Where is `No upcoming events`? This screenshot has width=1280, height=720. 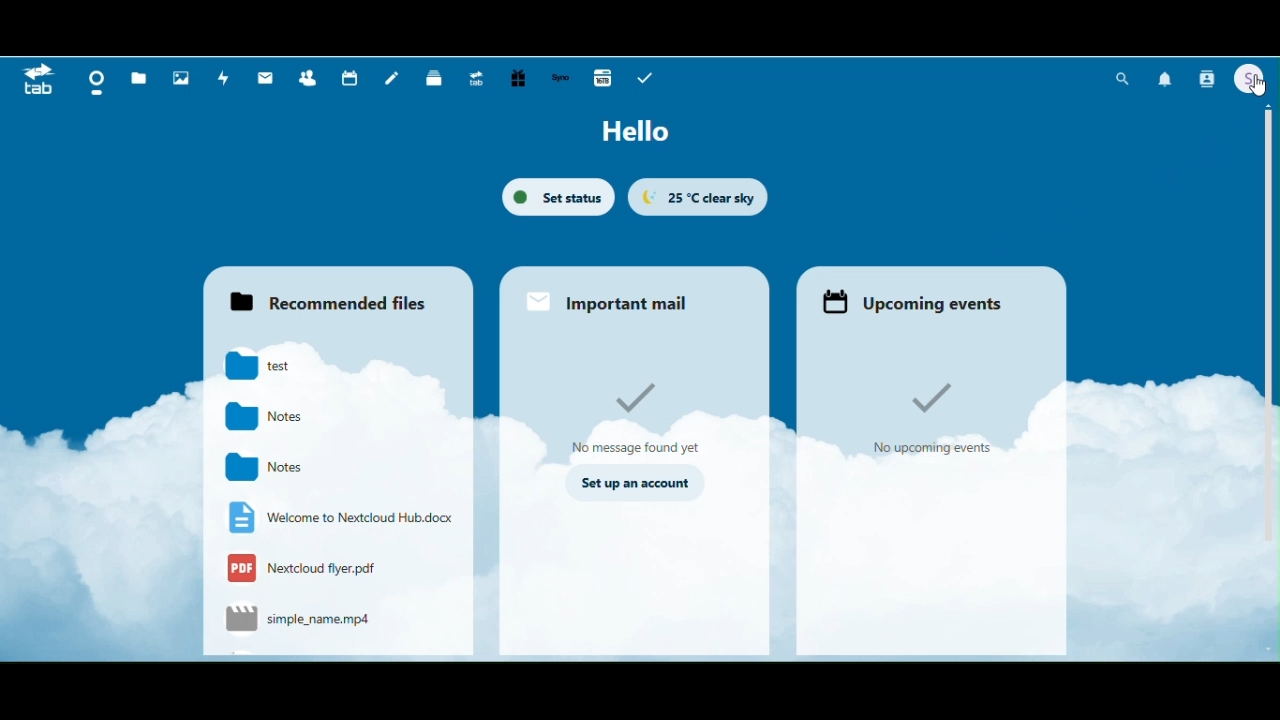 No upcoming events is located at coordinates (942, 414).